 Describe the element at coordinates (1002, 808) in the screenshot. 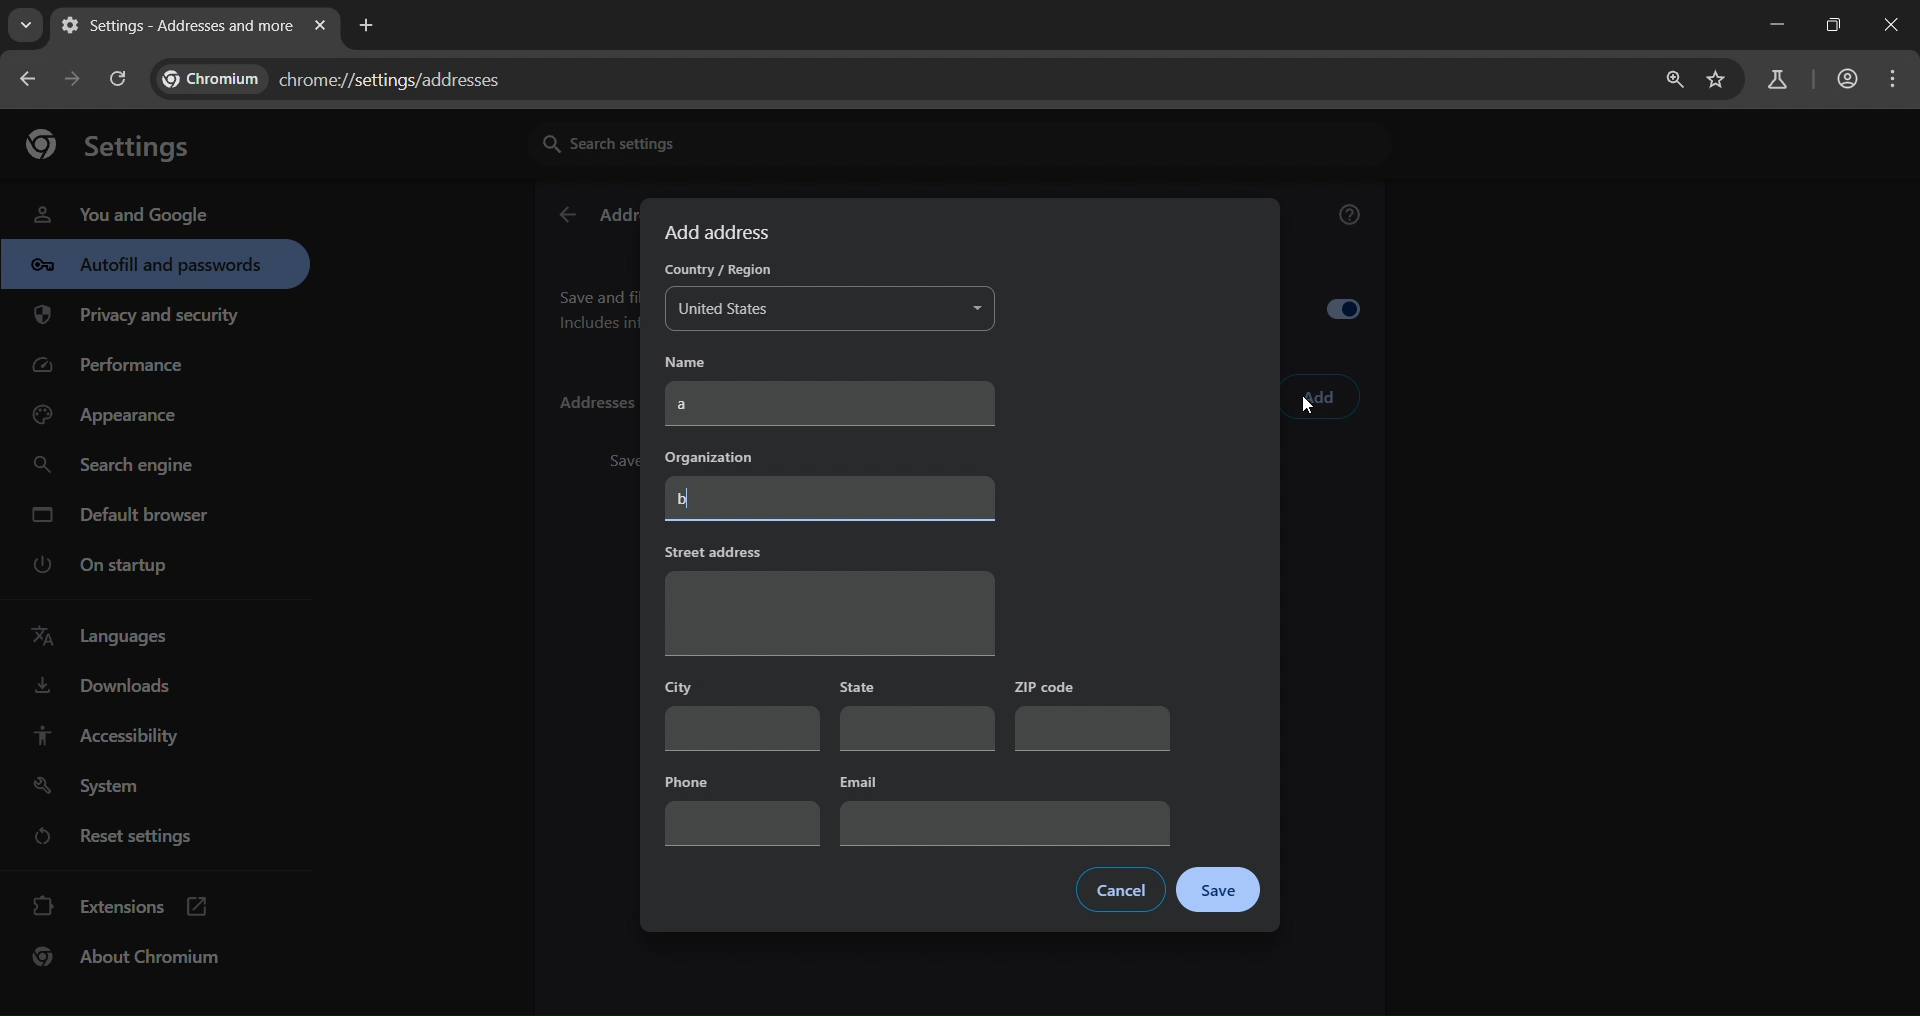

I see `email` at that location.